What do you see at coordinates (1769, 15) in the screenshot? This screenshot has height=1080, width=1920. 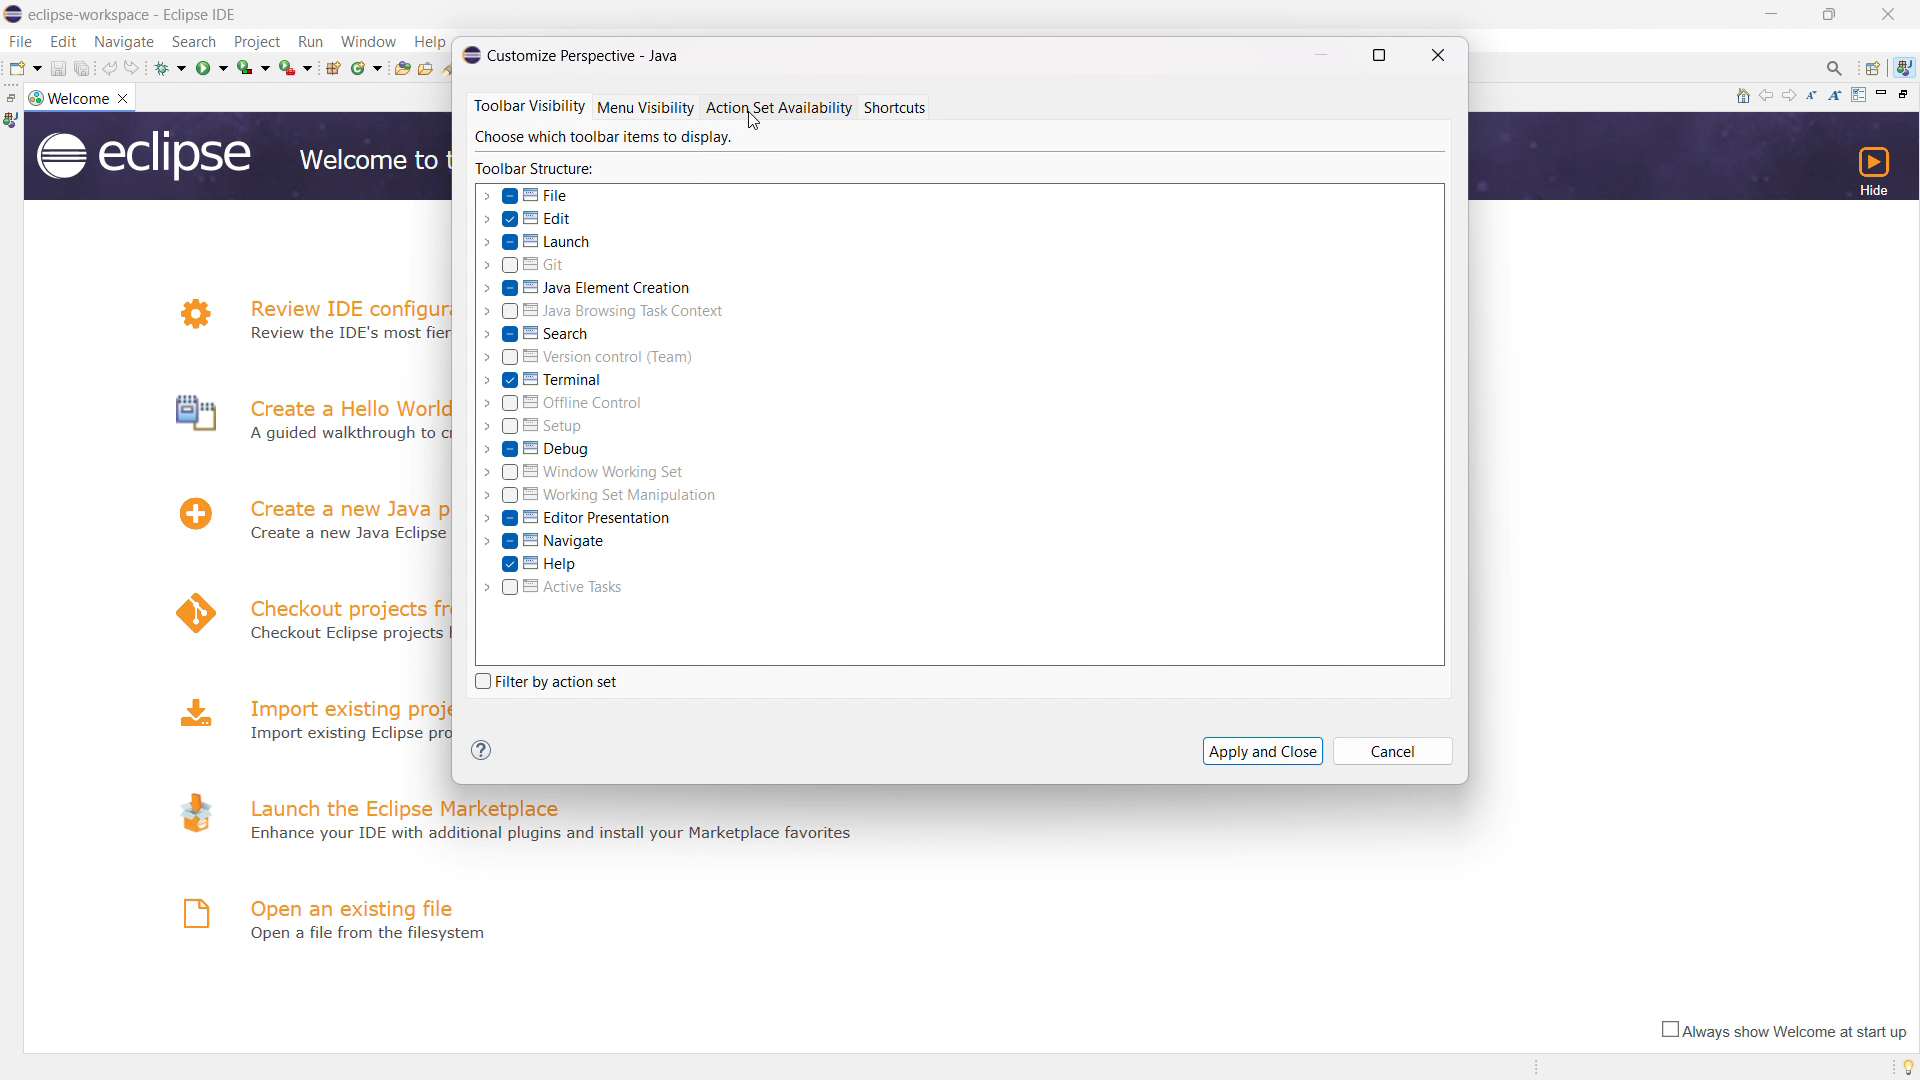 I see `minimize` at bounding box center [1769, 15].